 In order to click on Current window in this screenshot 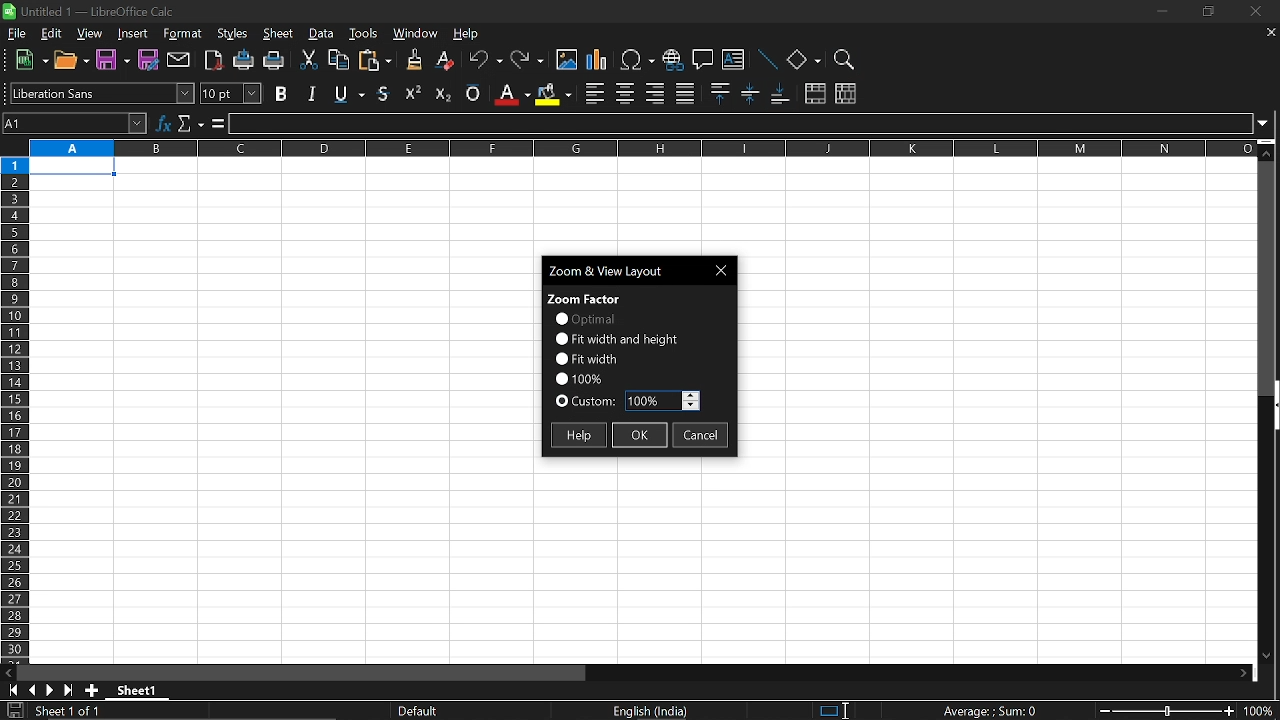, I will do `click(97, 10)`.